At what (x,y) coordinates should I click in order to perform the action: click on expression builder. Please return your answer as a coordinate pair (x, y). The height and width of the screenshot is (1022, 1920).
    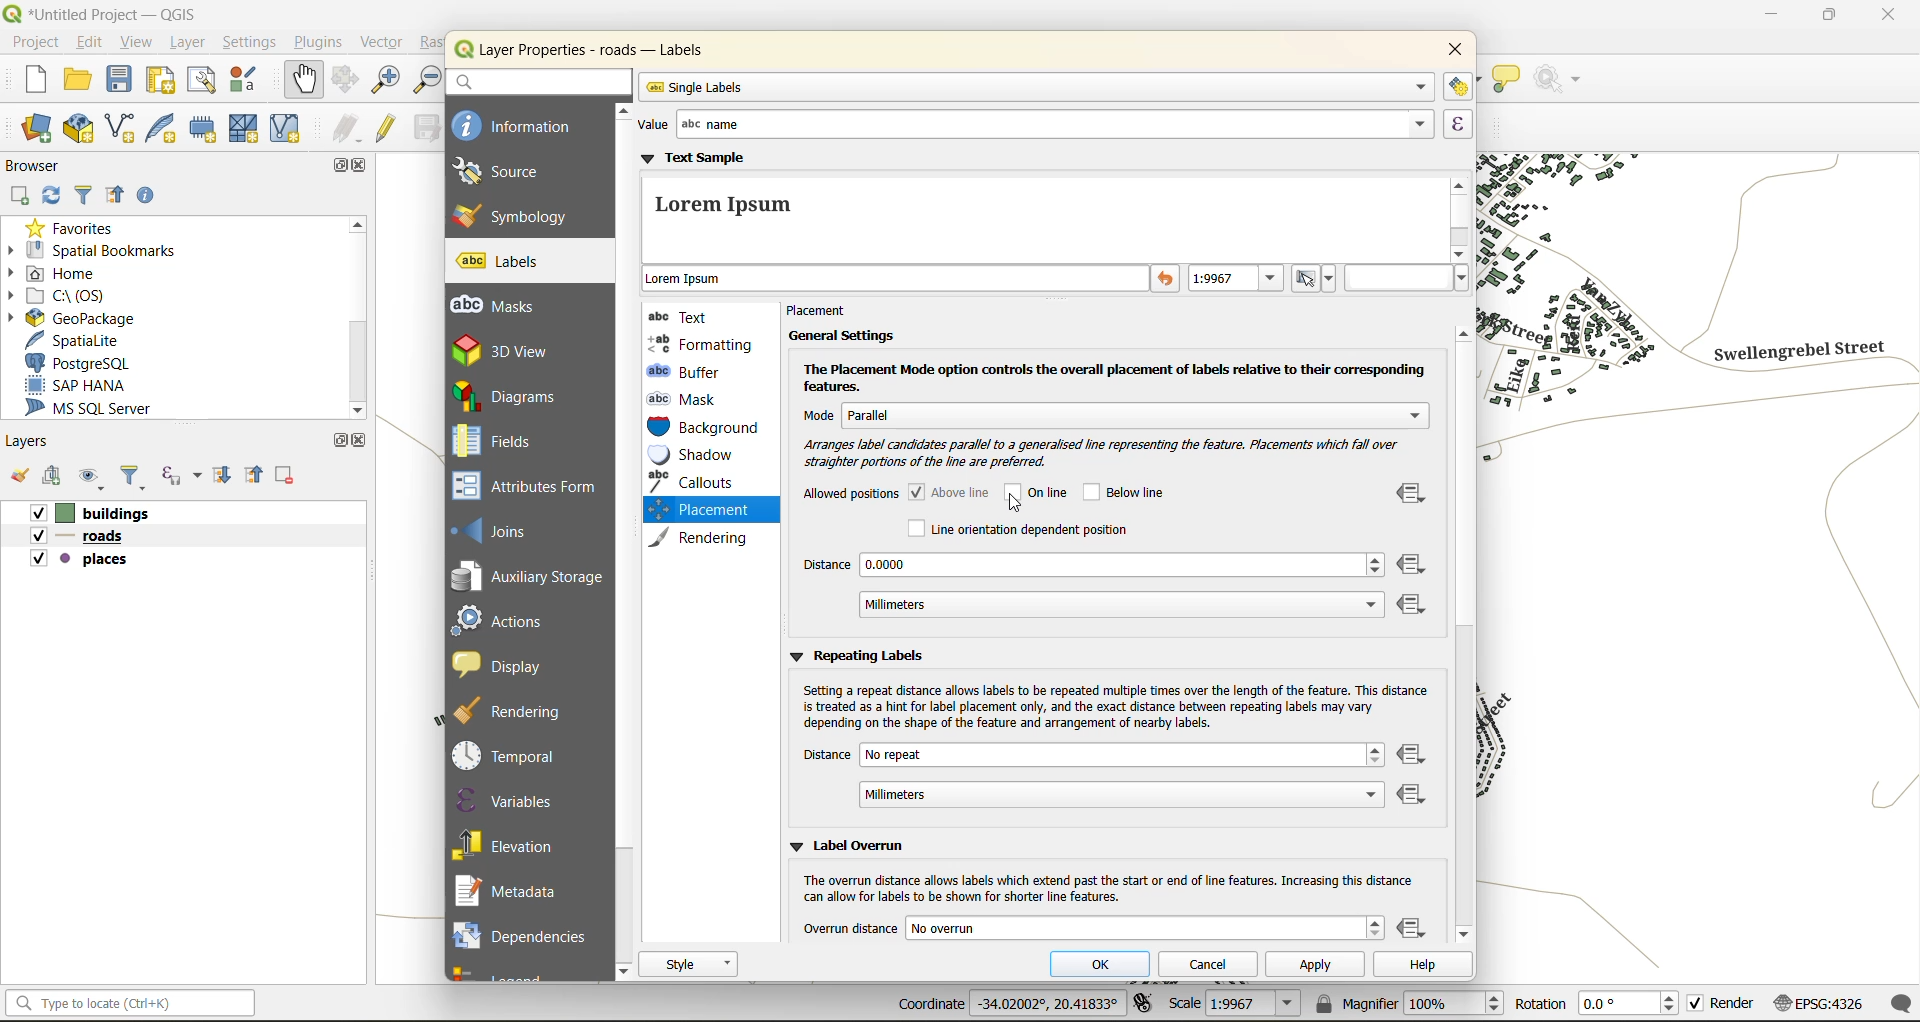
    Looking at the image, I should click on (1458, 124).